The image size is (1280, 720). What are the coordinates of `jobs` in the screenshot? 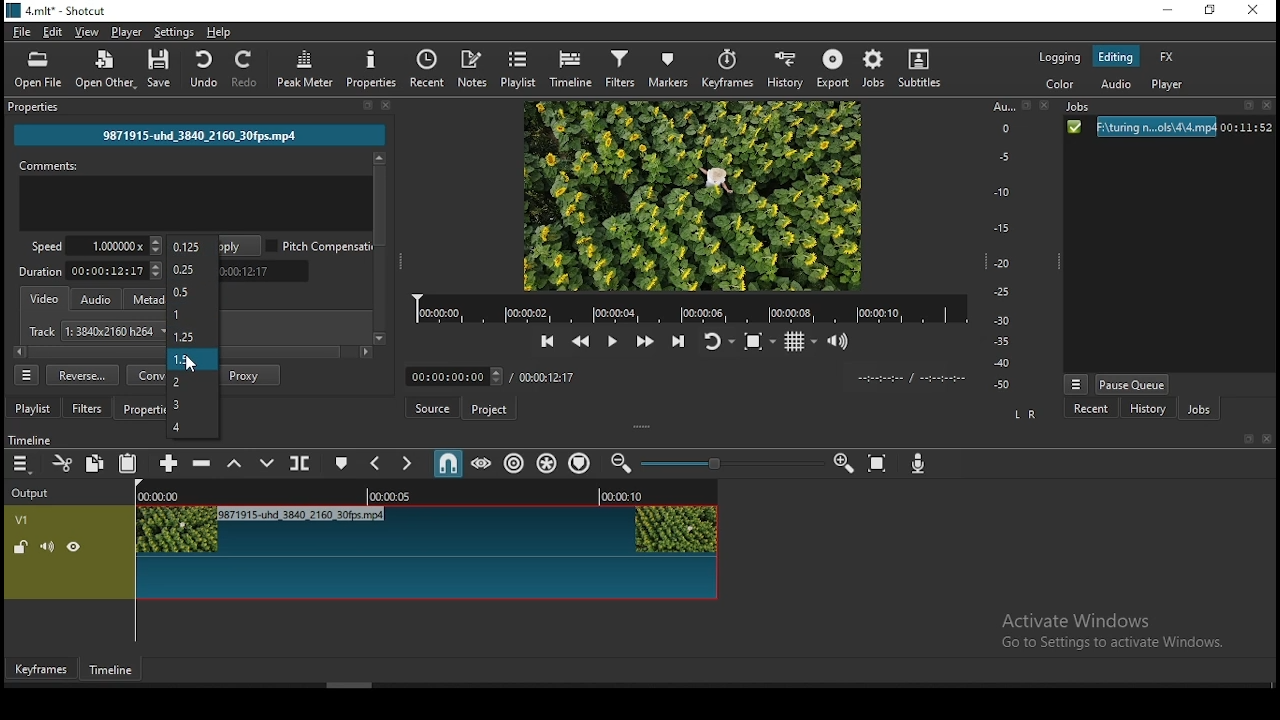 It's located at (1198, 411).